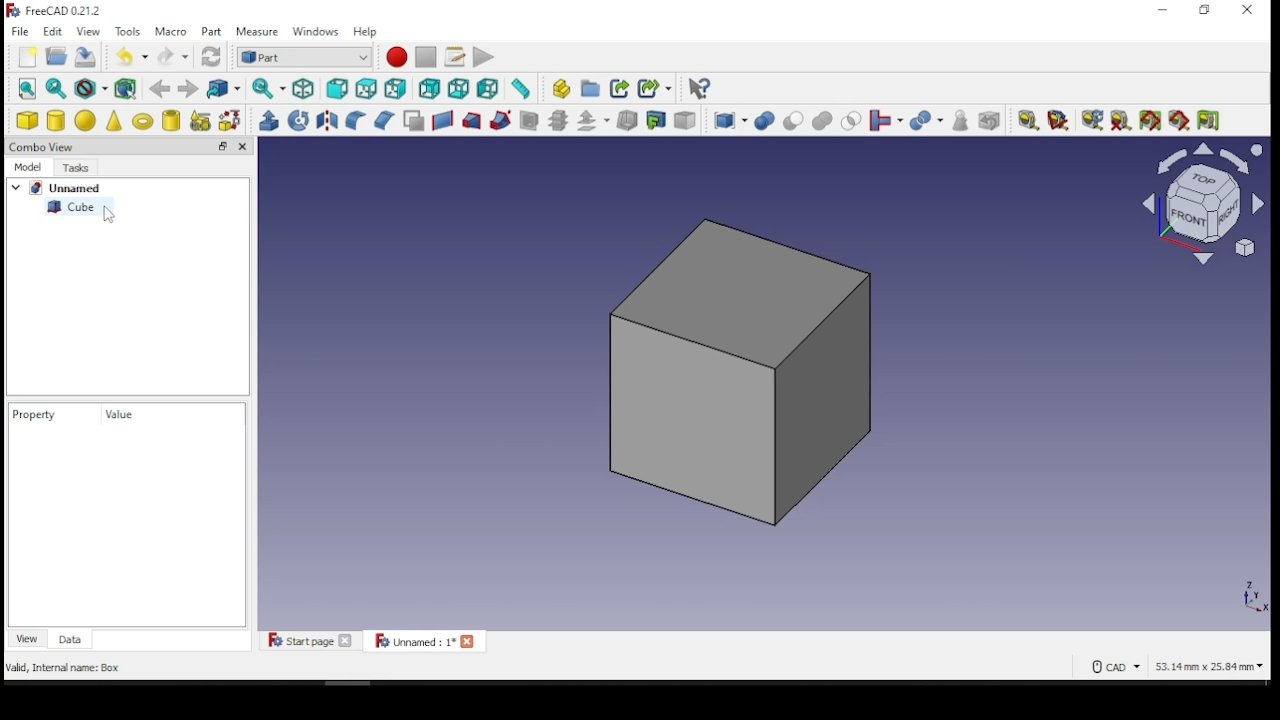  I want to click on help, so click(366, 31).